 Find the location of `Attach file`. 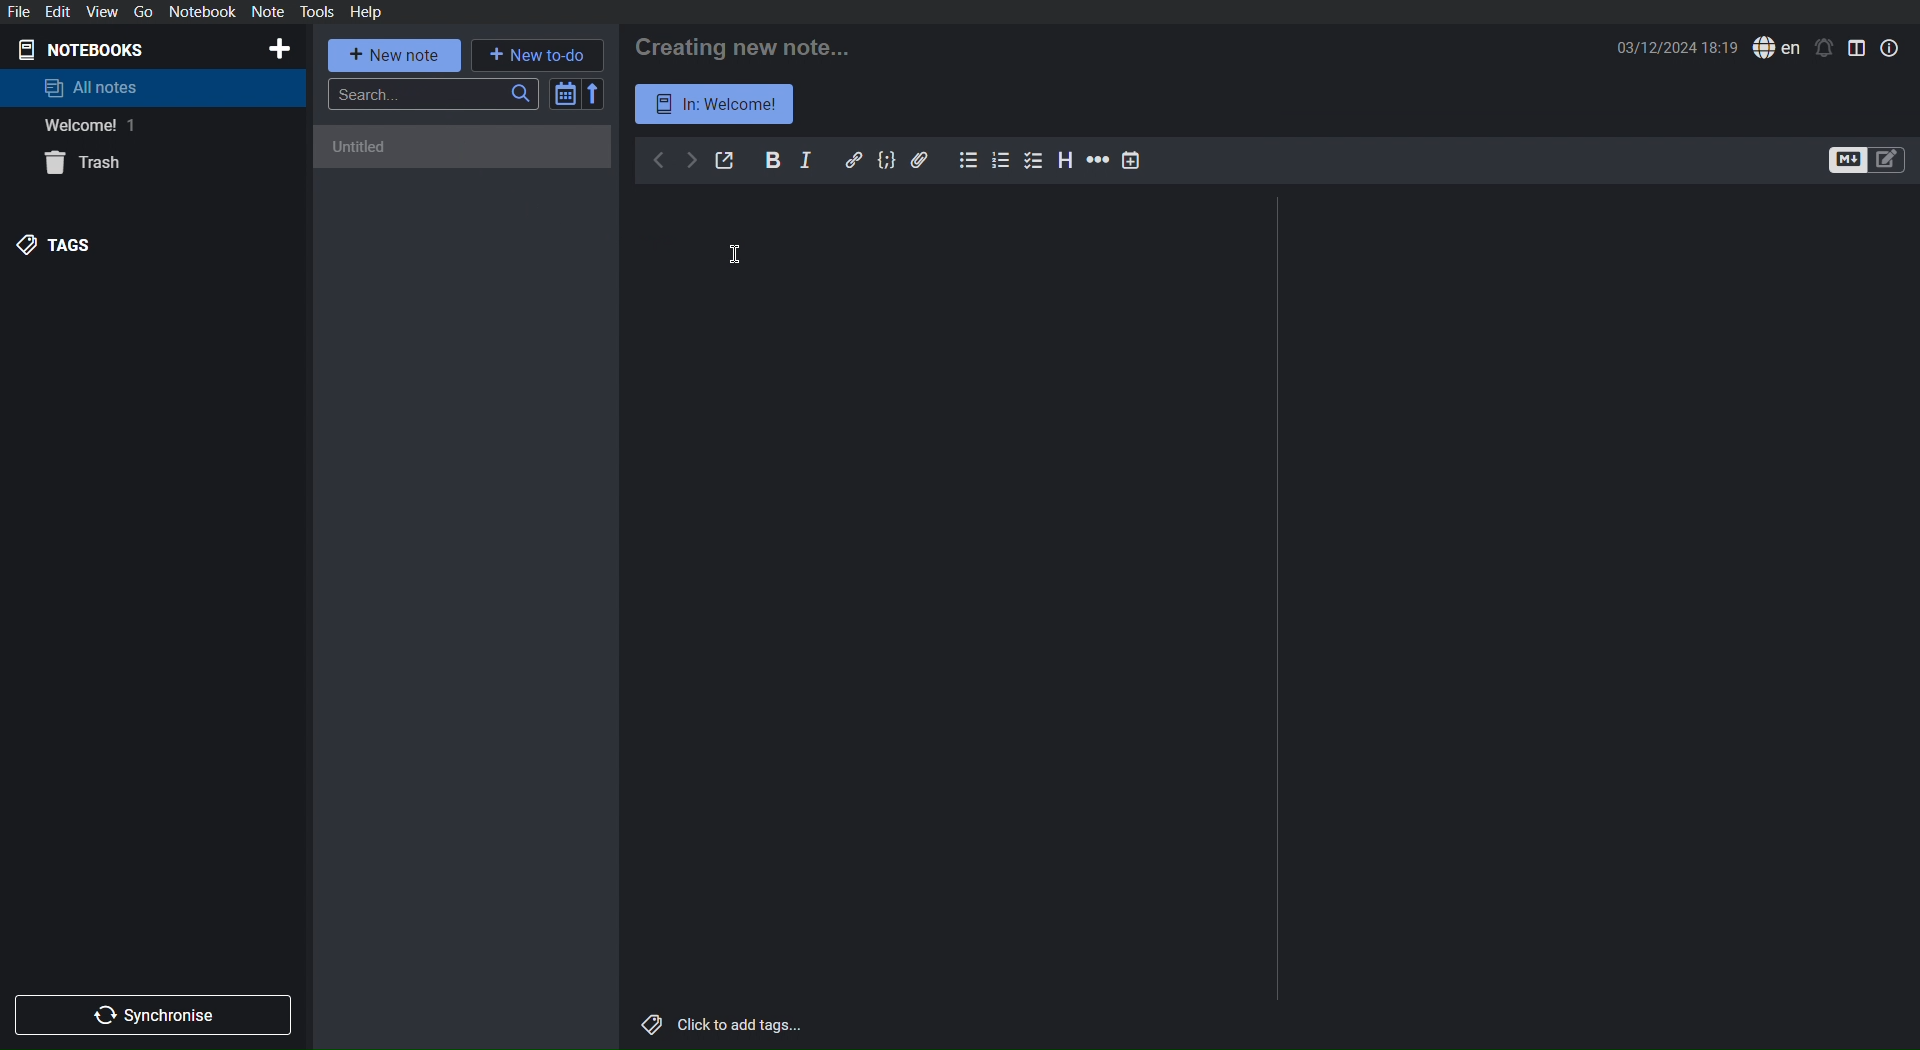

Attach file is located at coordinates (921, 159).